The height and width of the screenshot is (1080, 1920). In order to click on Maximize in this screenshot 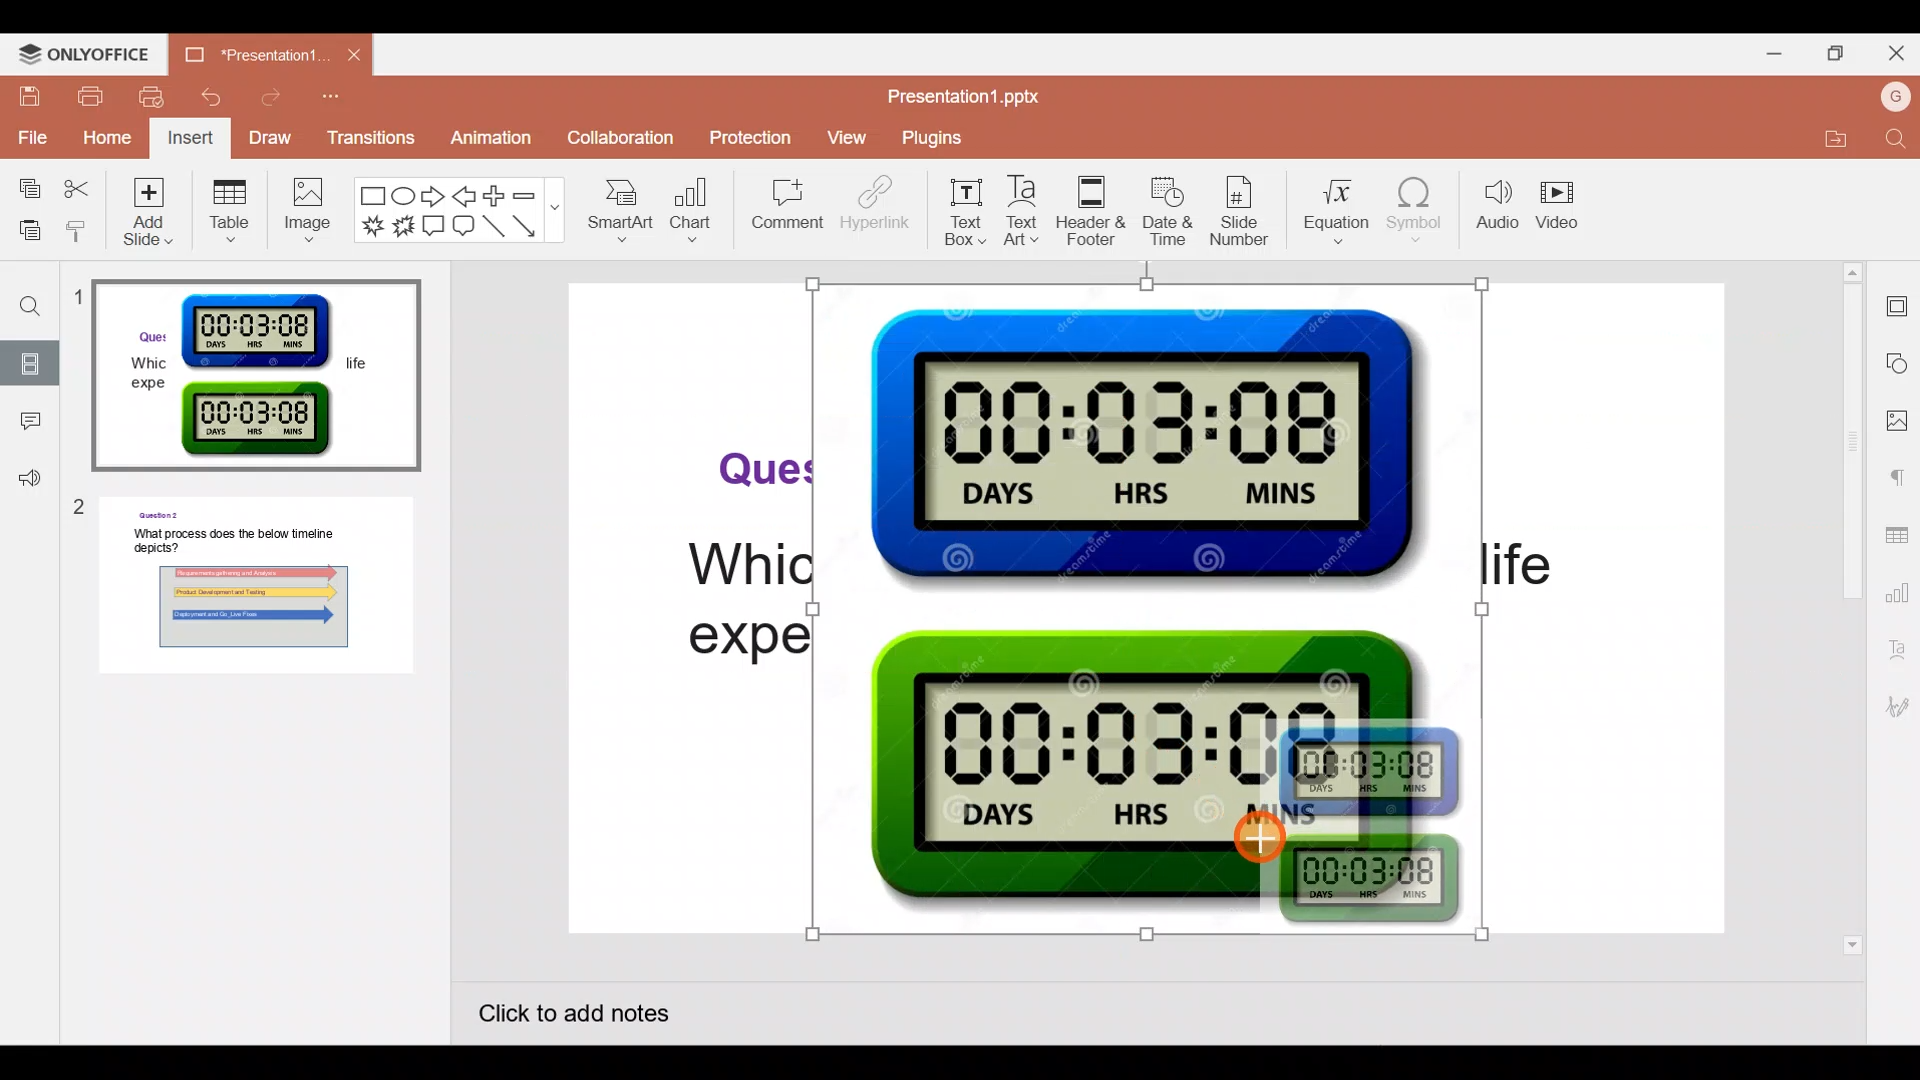, I will do `click(1835, 52)`.